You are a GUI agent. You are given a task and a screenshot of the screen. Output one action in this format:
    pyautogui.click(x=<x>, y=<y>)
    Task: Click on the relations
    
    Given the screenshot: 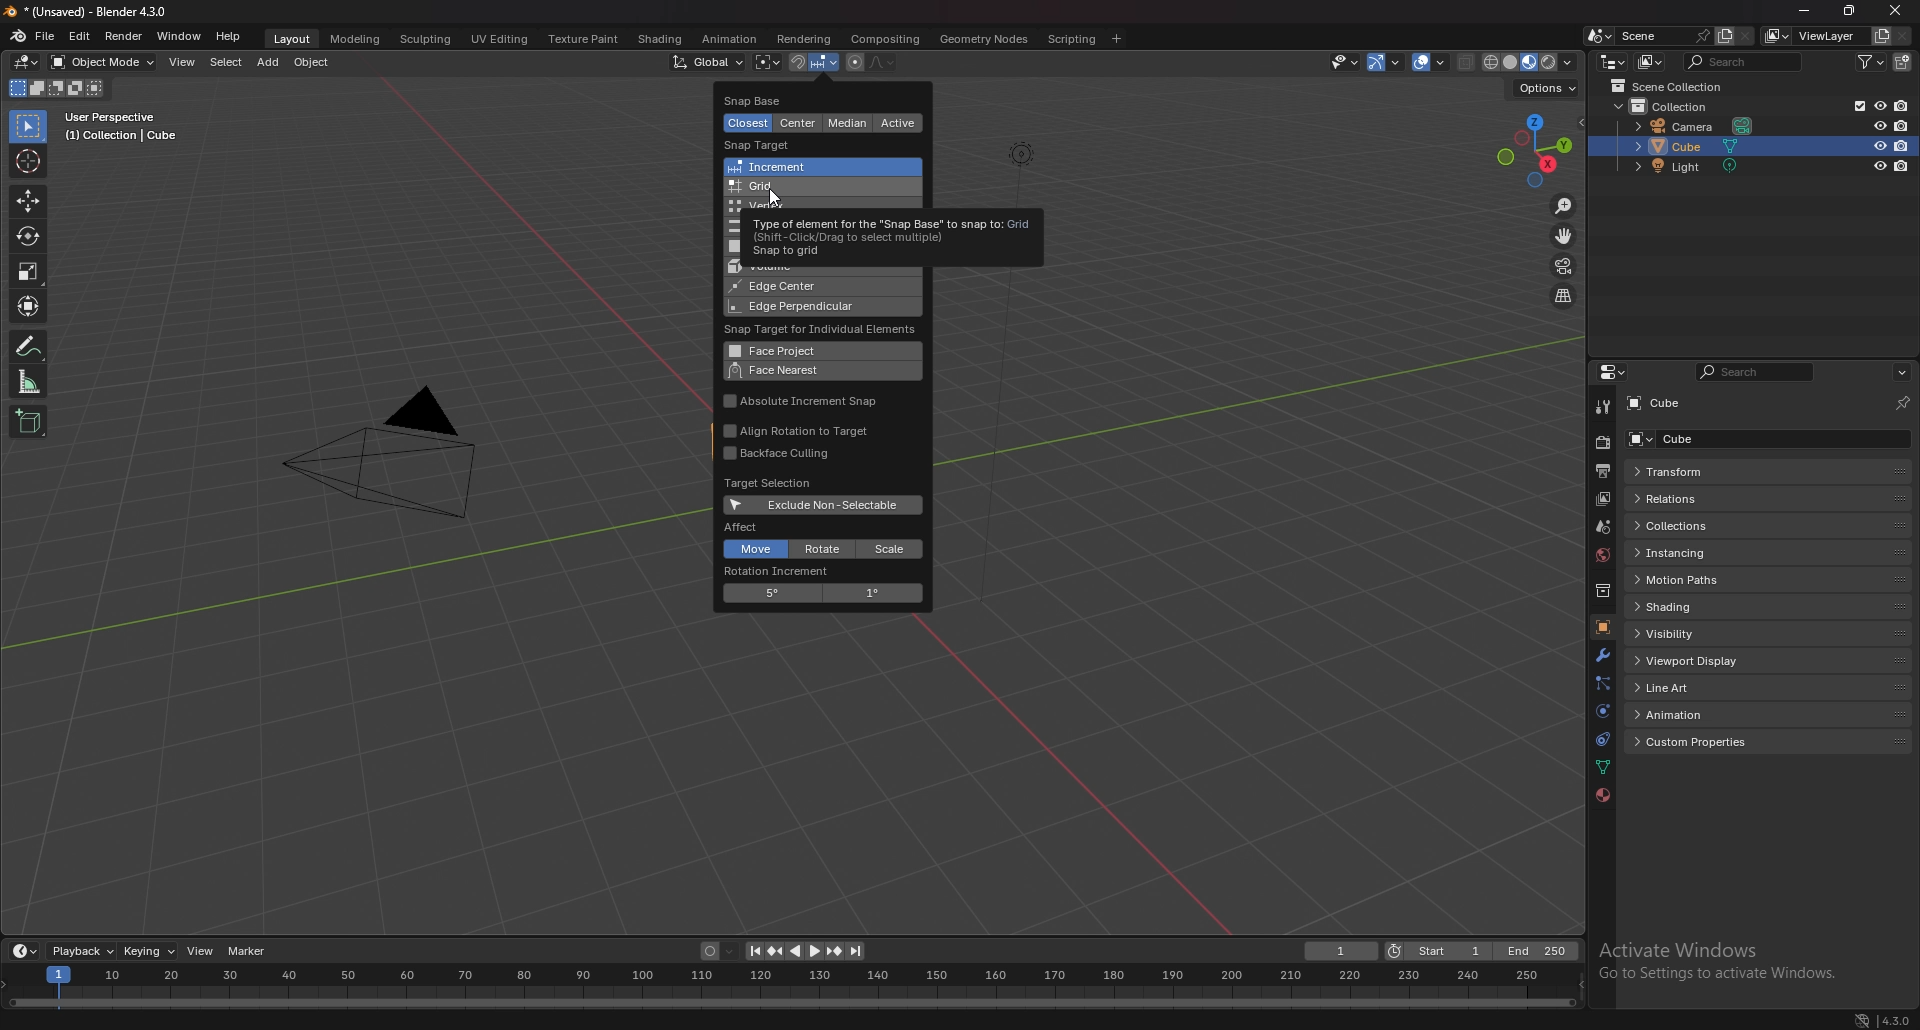 What is the action you would take?
    pyautogui.click(x=1686, y=499)
    